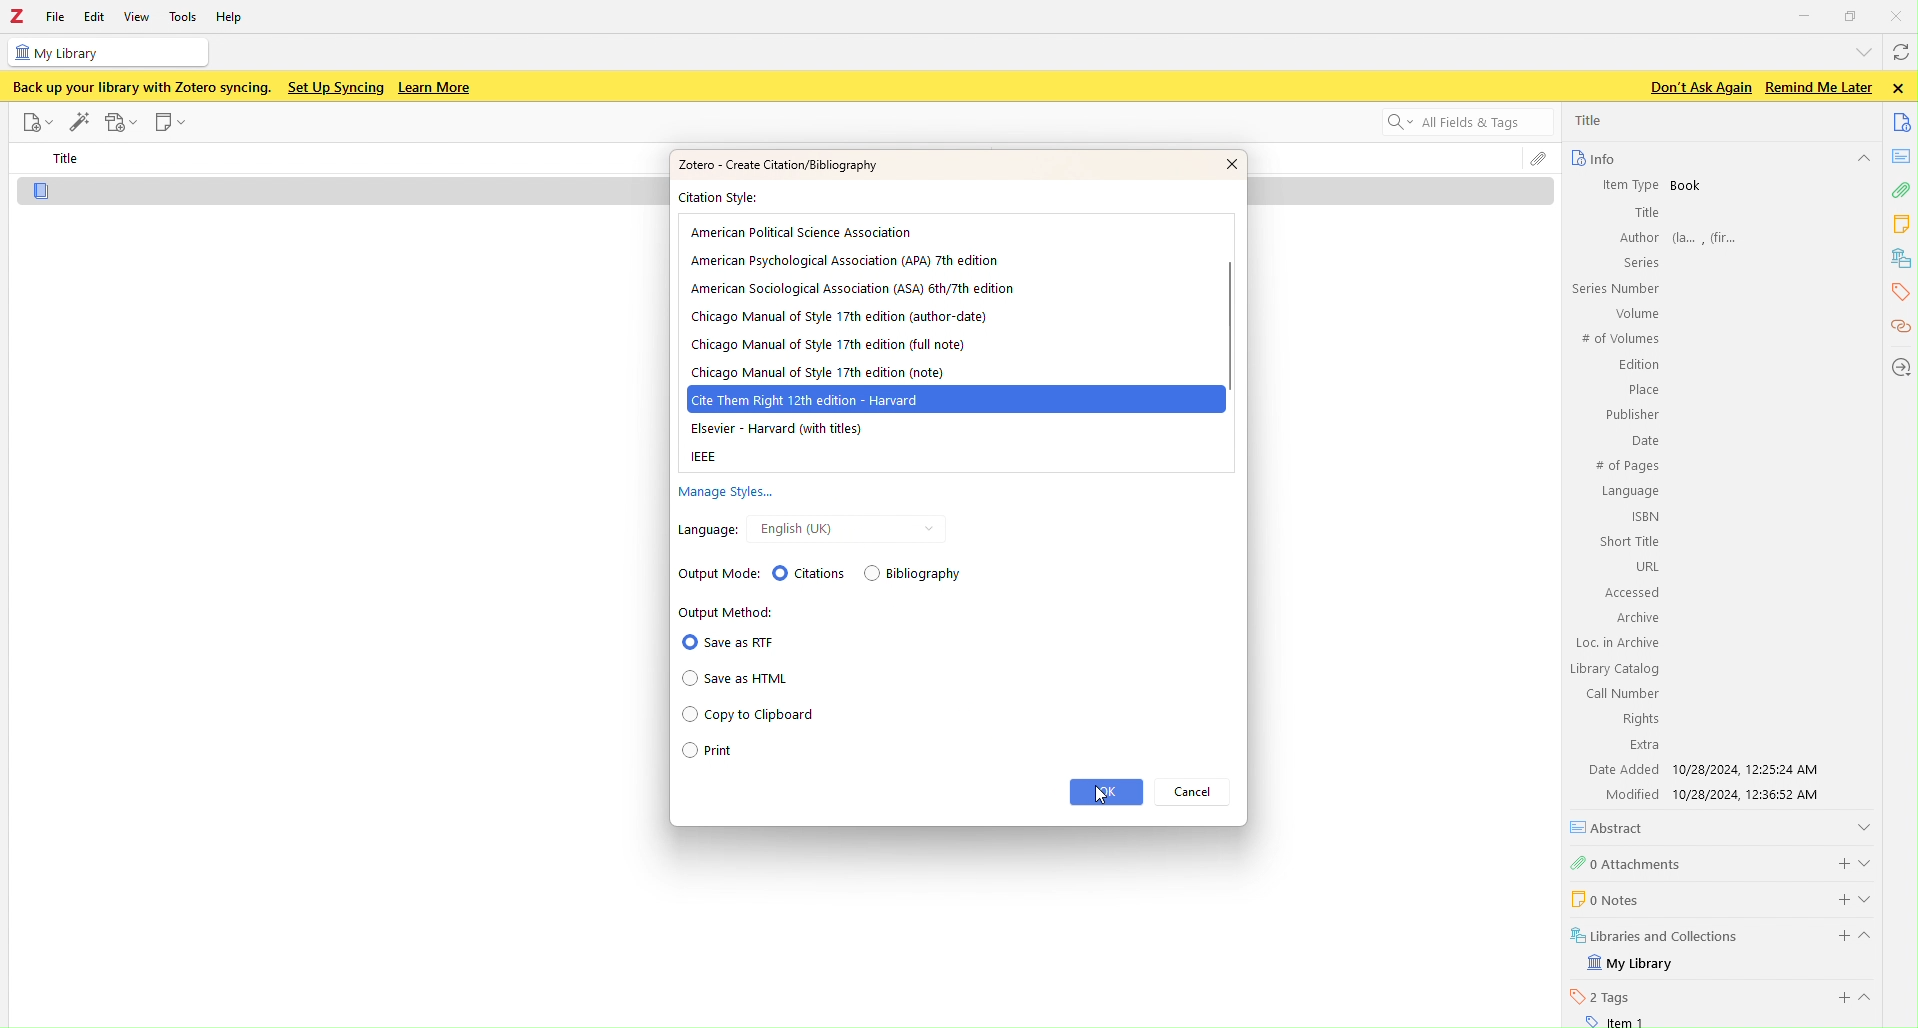 This screenshot has height=1028, width=1918. Describe the element at coordinates (1898, 292) in the screenshot. I see `tags` at that location.